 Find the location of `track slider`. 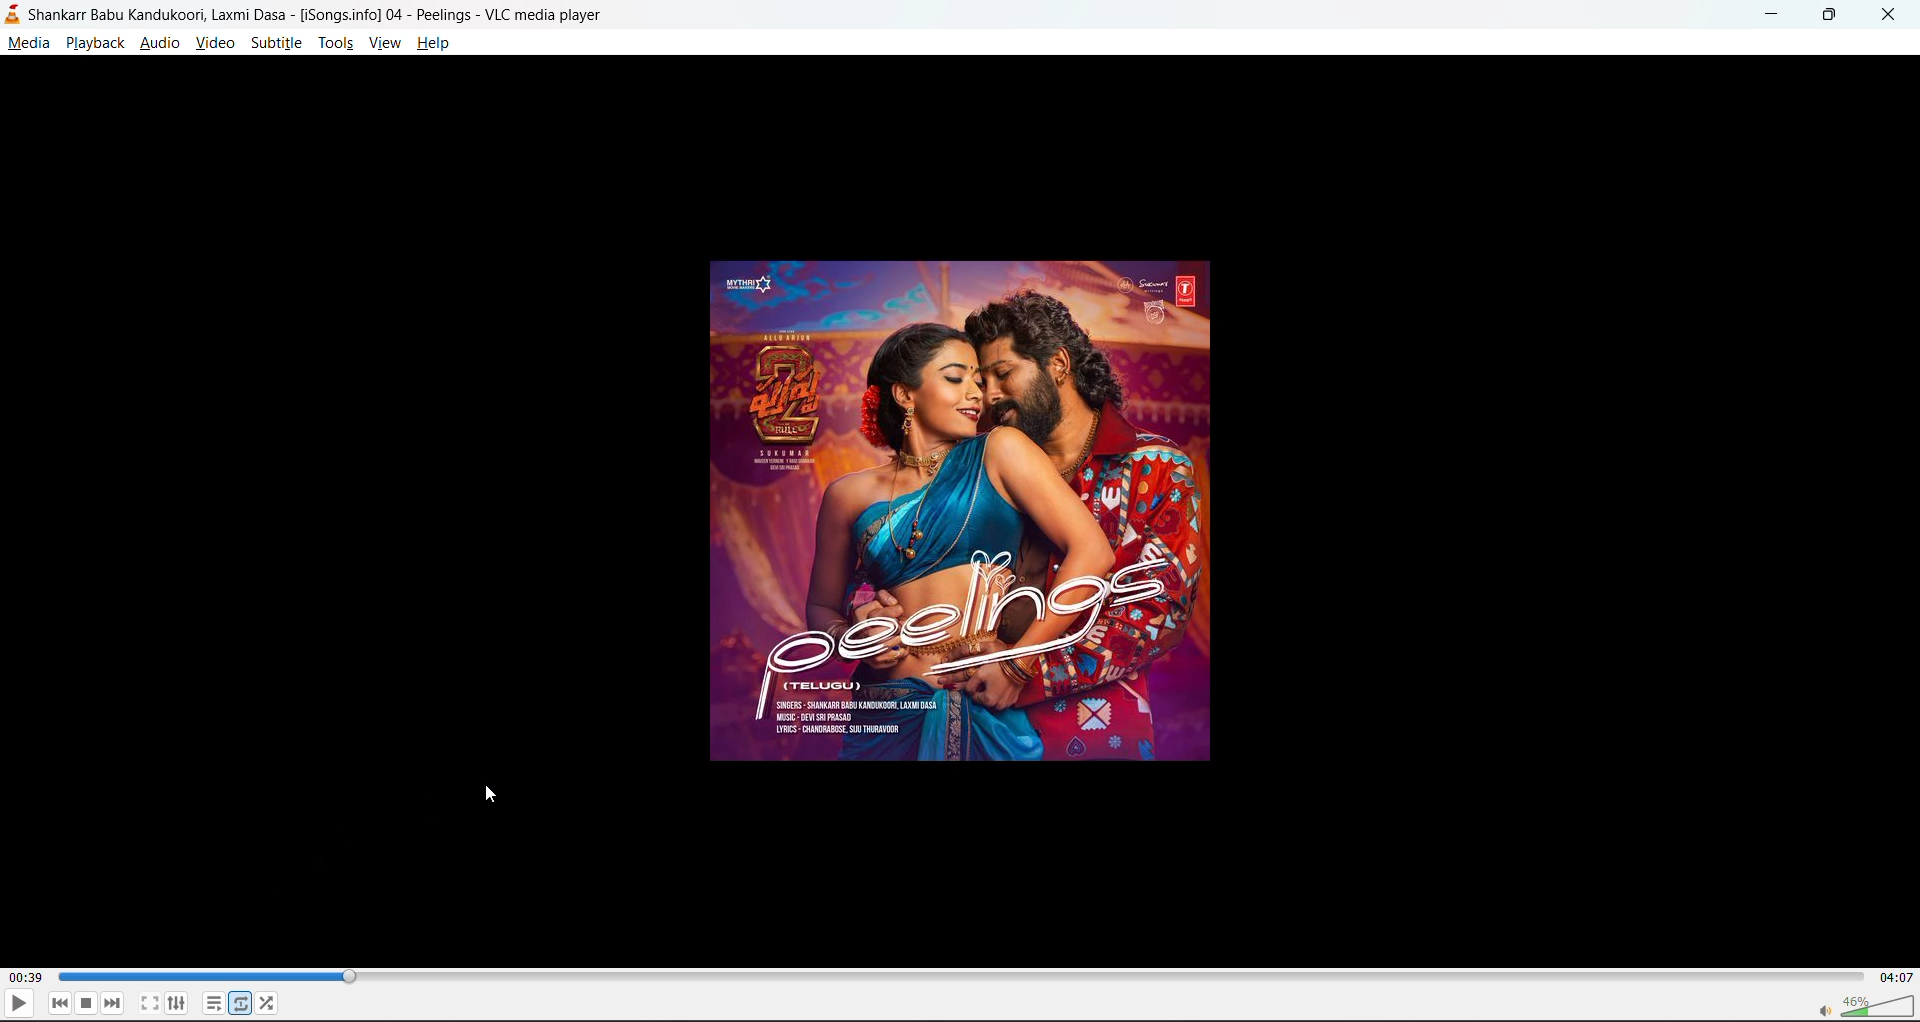

track slider is located at coordinates (953, 975).